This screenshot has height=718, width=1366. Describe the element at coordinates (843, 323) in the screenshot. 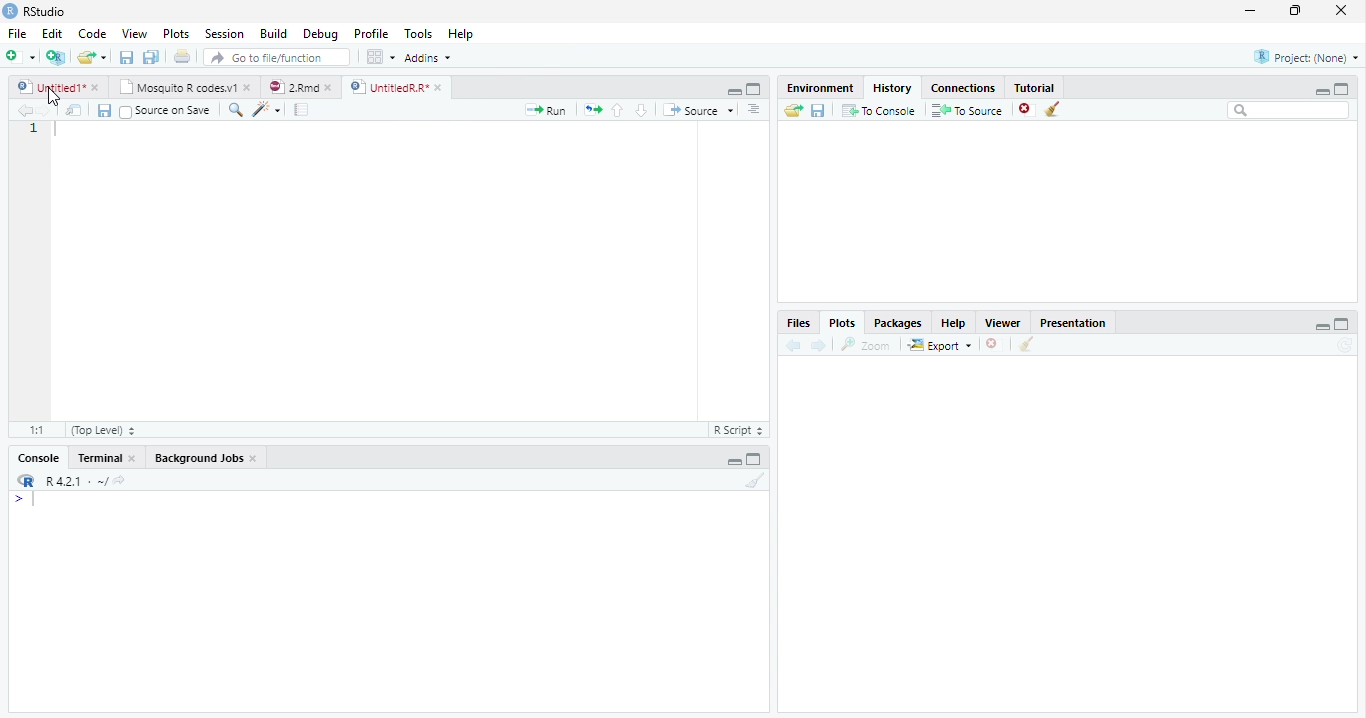

I see `Plots` at that location.